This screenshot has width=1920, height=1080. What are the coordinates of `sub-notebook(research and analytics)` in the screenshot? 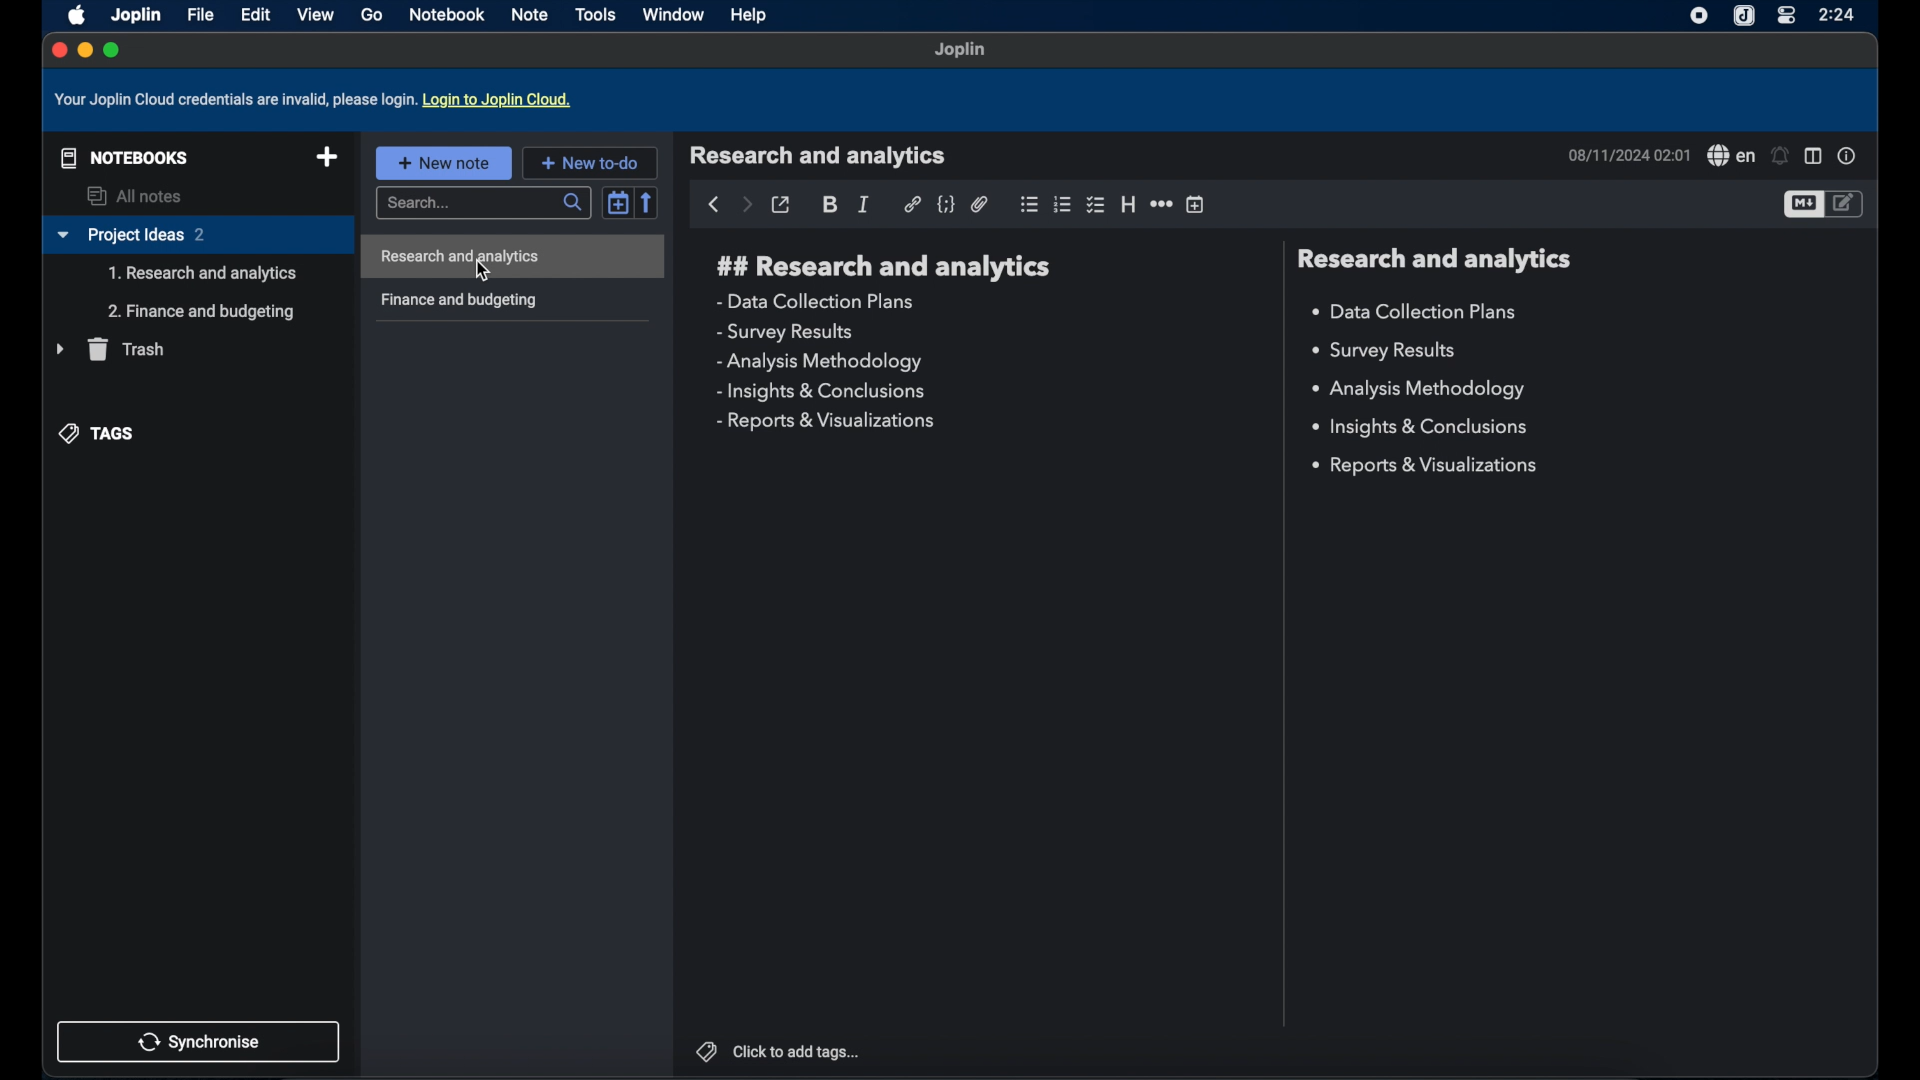 It's located at (203, 274).